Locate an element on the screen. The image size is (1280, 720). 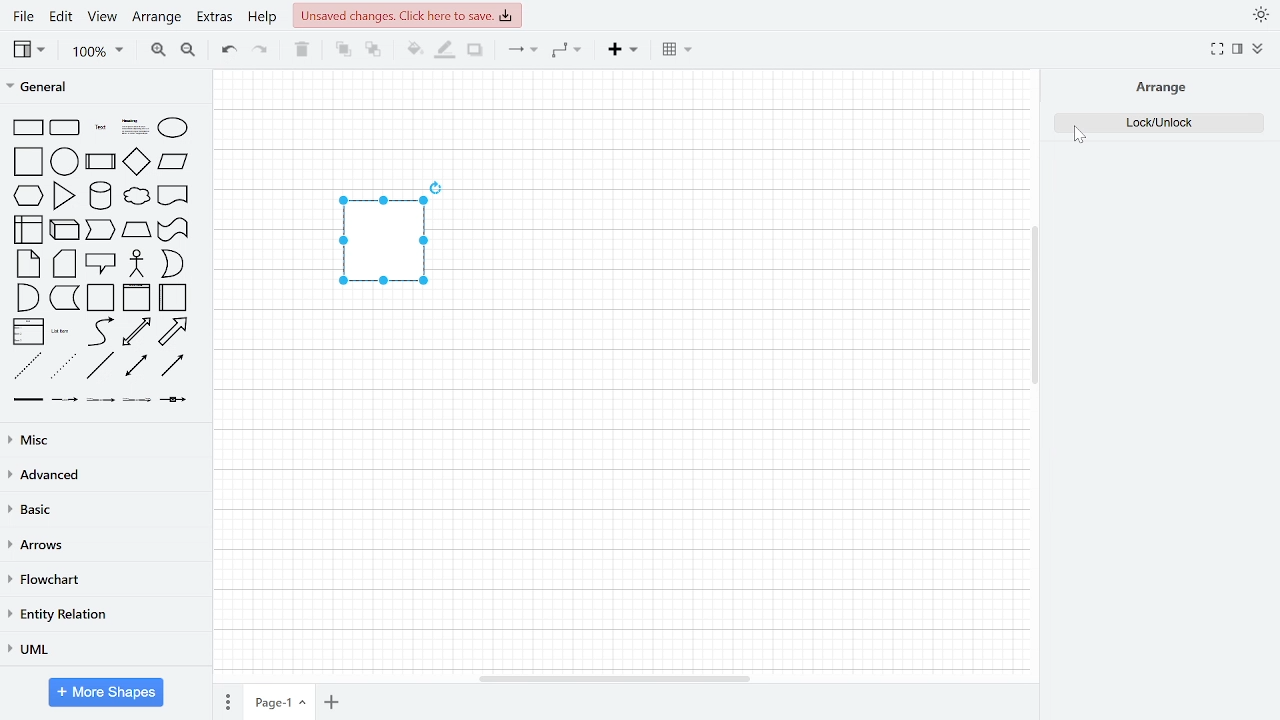
directional connector is located at coordinates (173, 366).